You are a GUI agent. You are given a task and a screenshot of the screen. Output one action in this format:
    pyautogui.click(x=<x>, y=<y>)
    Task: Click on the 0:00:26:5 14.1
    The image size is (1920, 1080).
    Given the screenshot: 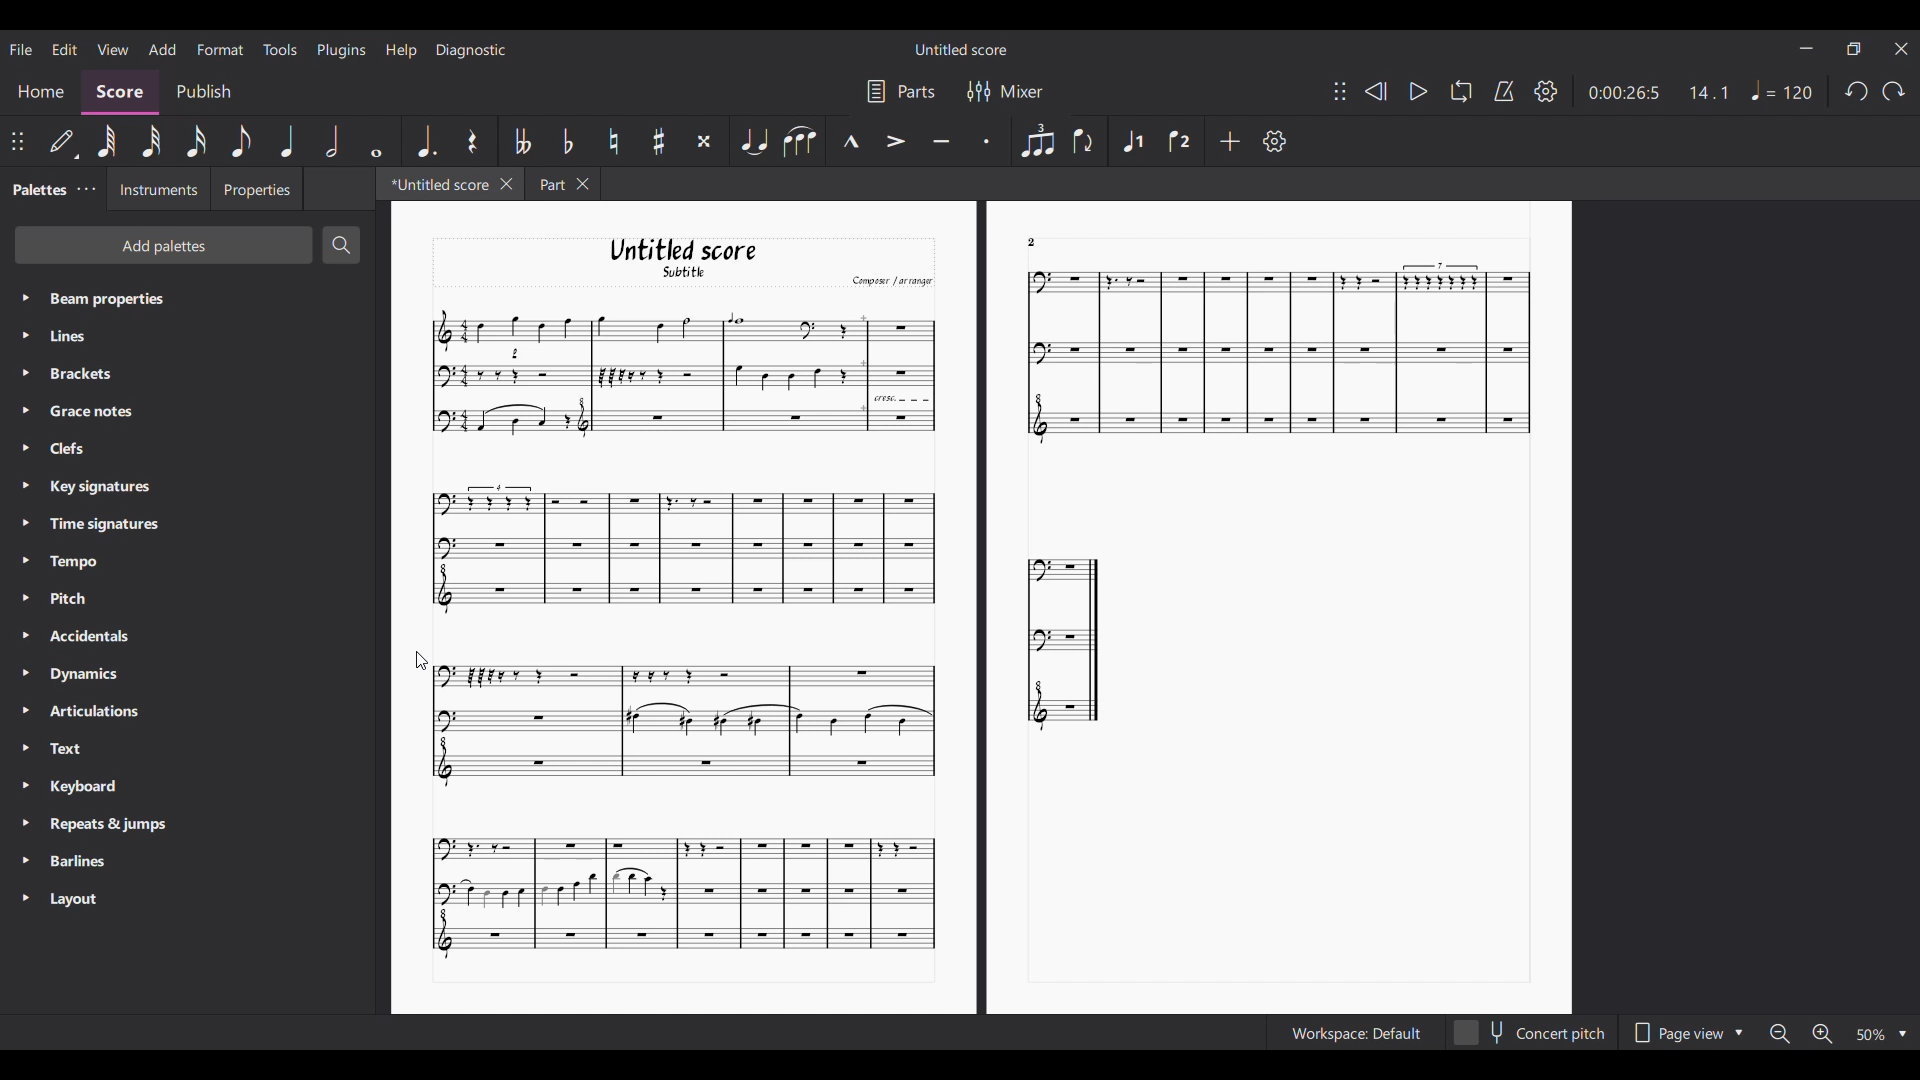 What is the action you would take?
    pyautogui.click(x=1665, y=91)
    